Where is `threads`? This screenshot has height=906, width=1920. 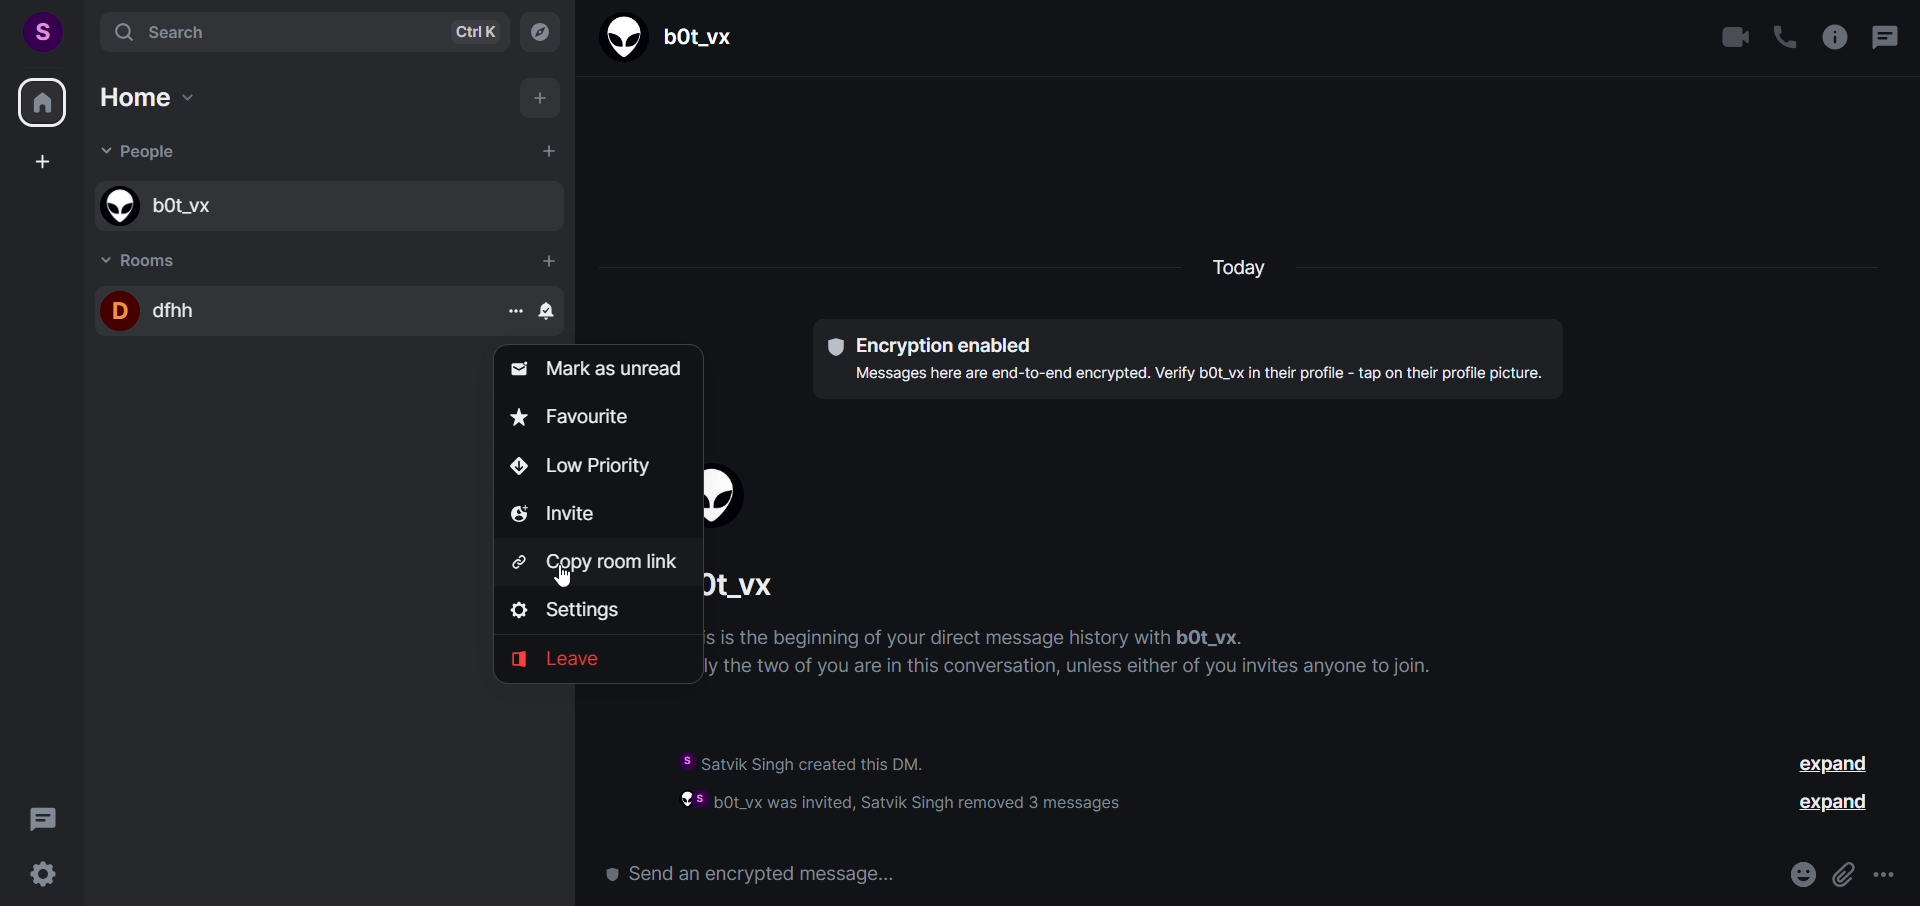
threads is located at coordinates (43, 815).